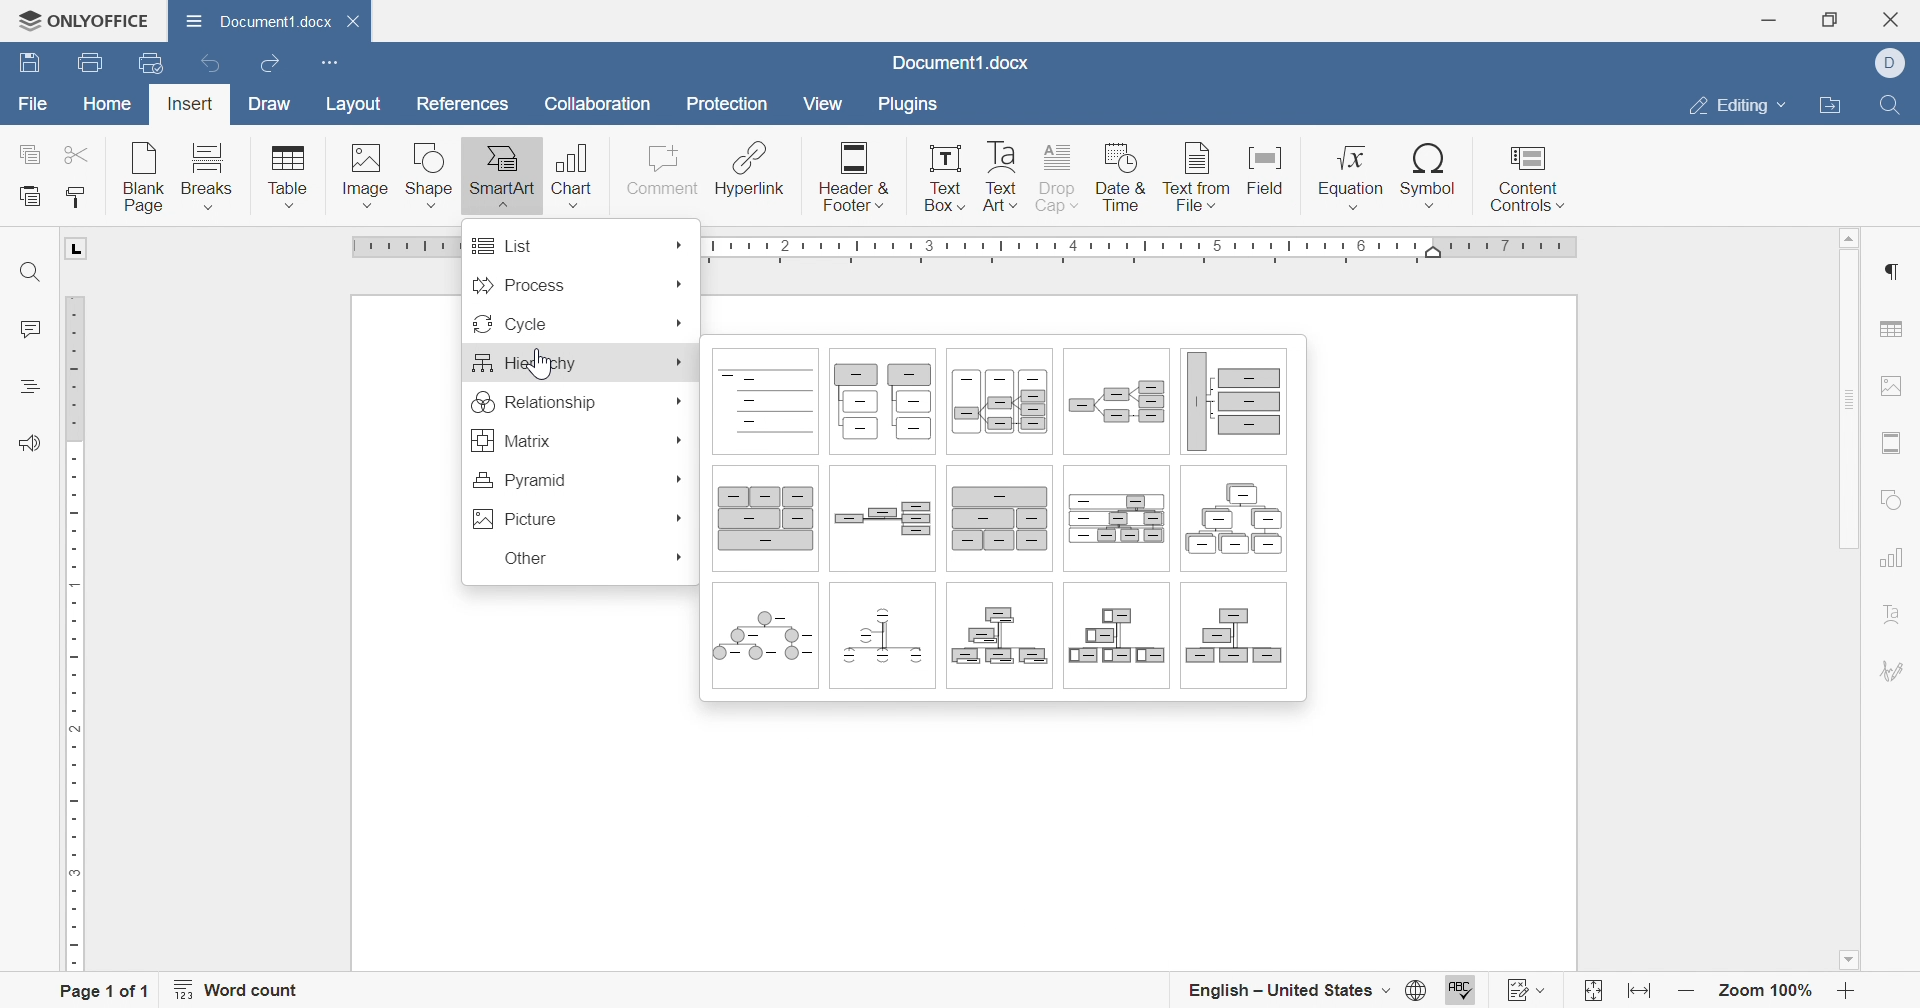 Image resolution: width=1920 pixels, height=1008 pixels. What do you see at coordinates (1895, 328) in the screenshot?
I see `Table settings` at bounding box center [1895, 328].